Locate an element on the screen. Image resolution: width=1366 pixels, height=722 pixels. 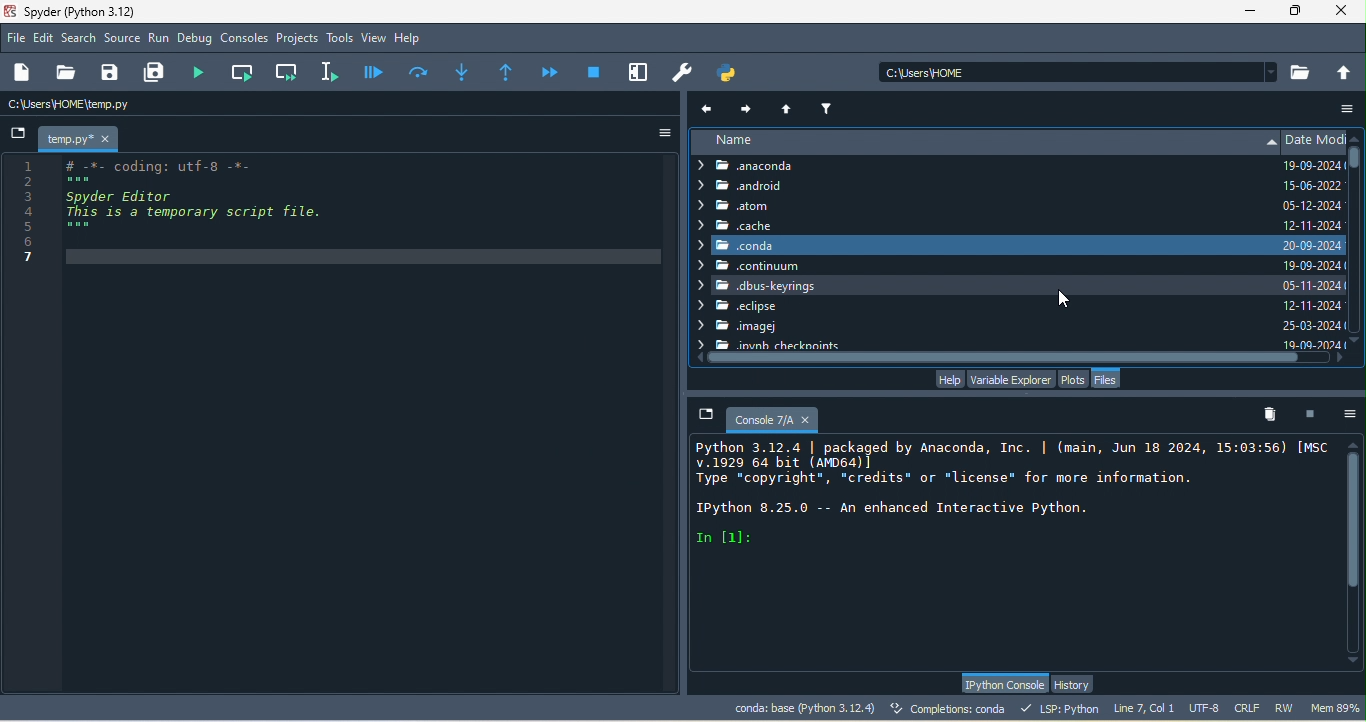
continue execution is located at coordinates (552, 72).